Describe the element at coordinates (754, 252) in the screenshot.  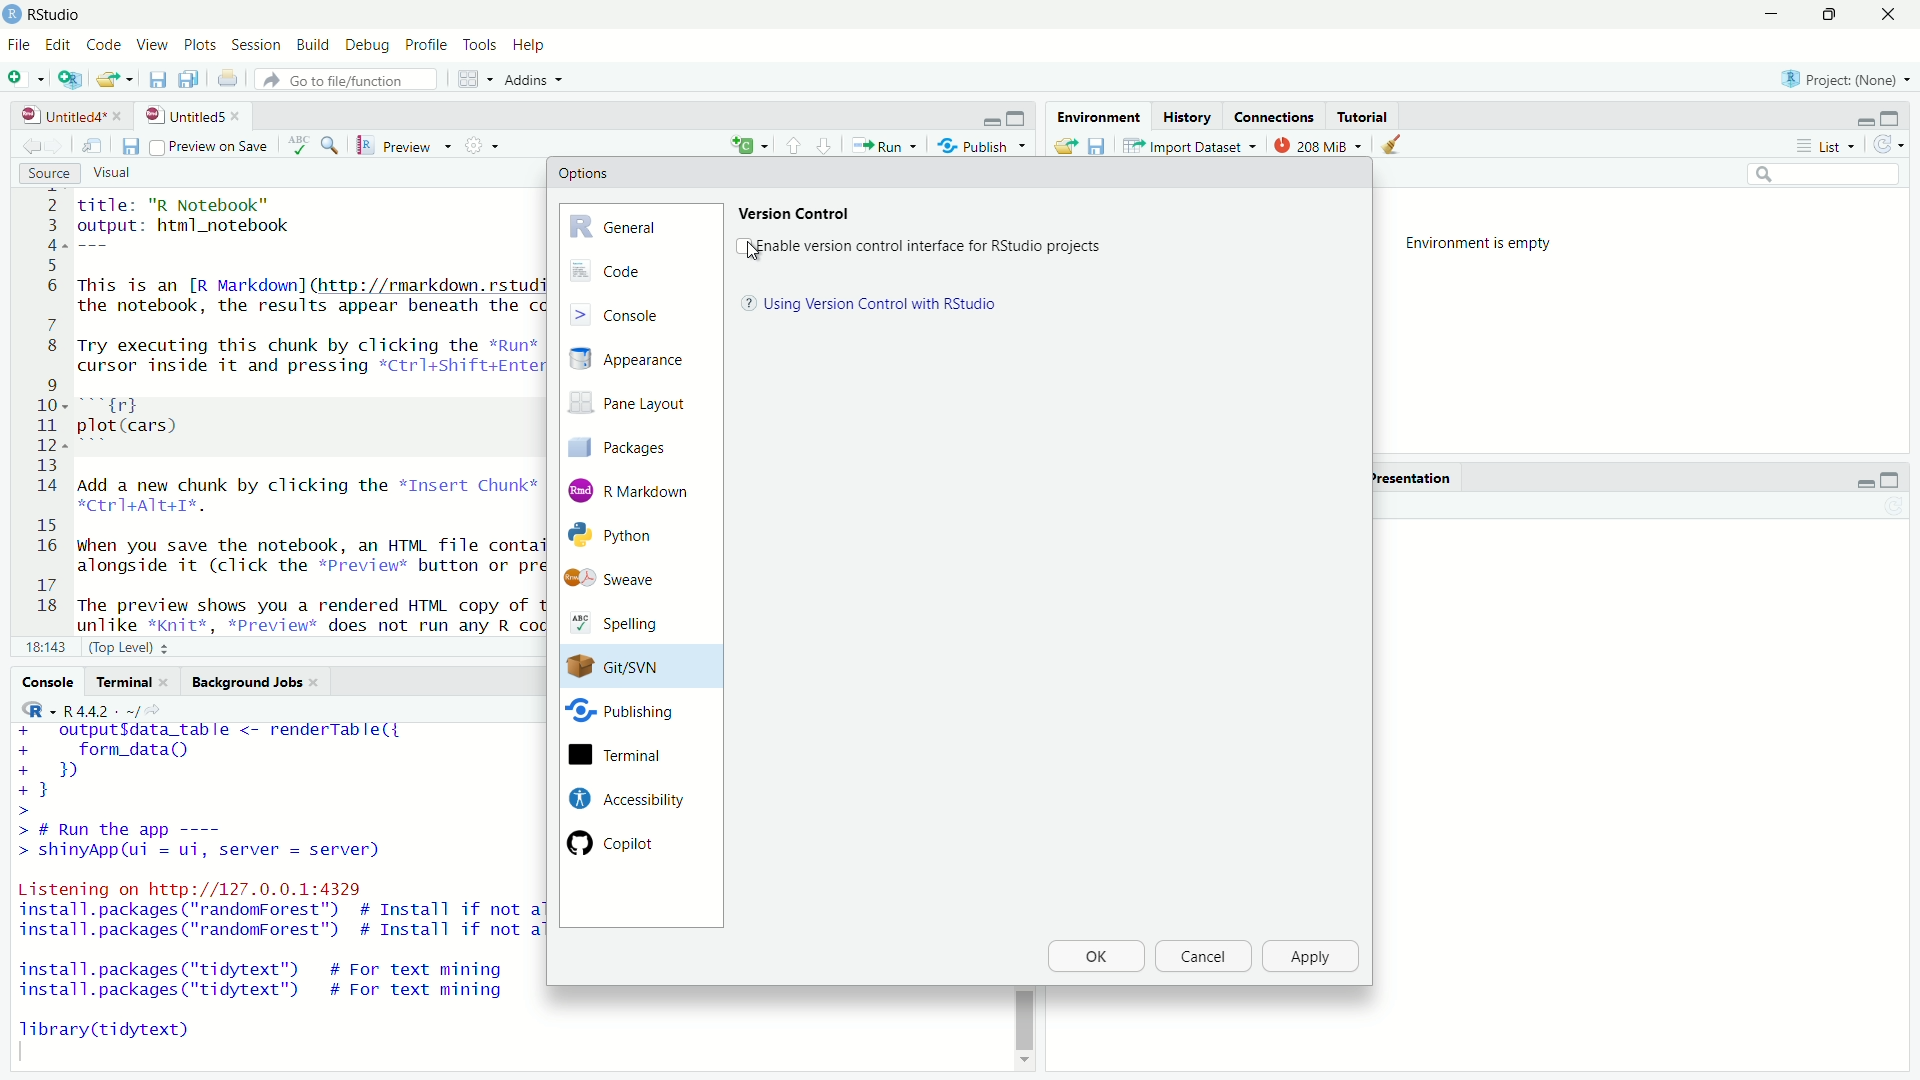
I see `cursor` at that location.